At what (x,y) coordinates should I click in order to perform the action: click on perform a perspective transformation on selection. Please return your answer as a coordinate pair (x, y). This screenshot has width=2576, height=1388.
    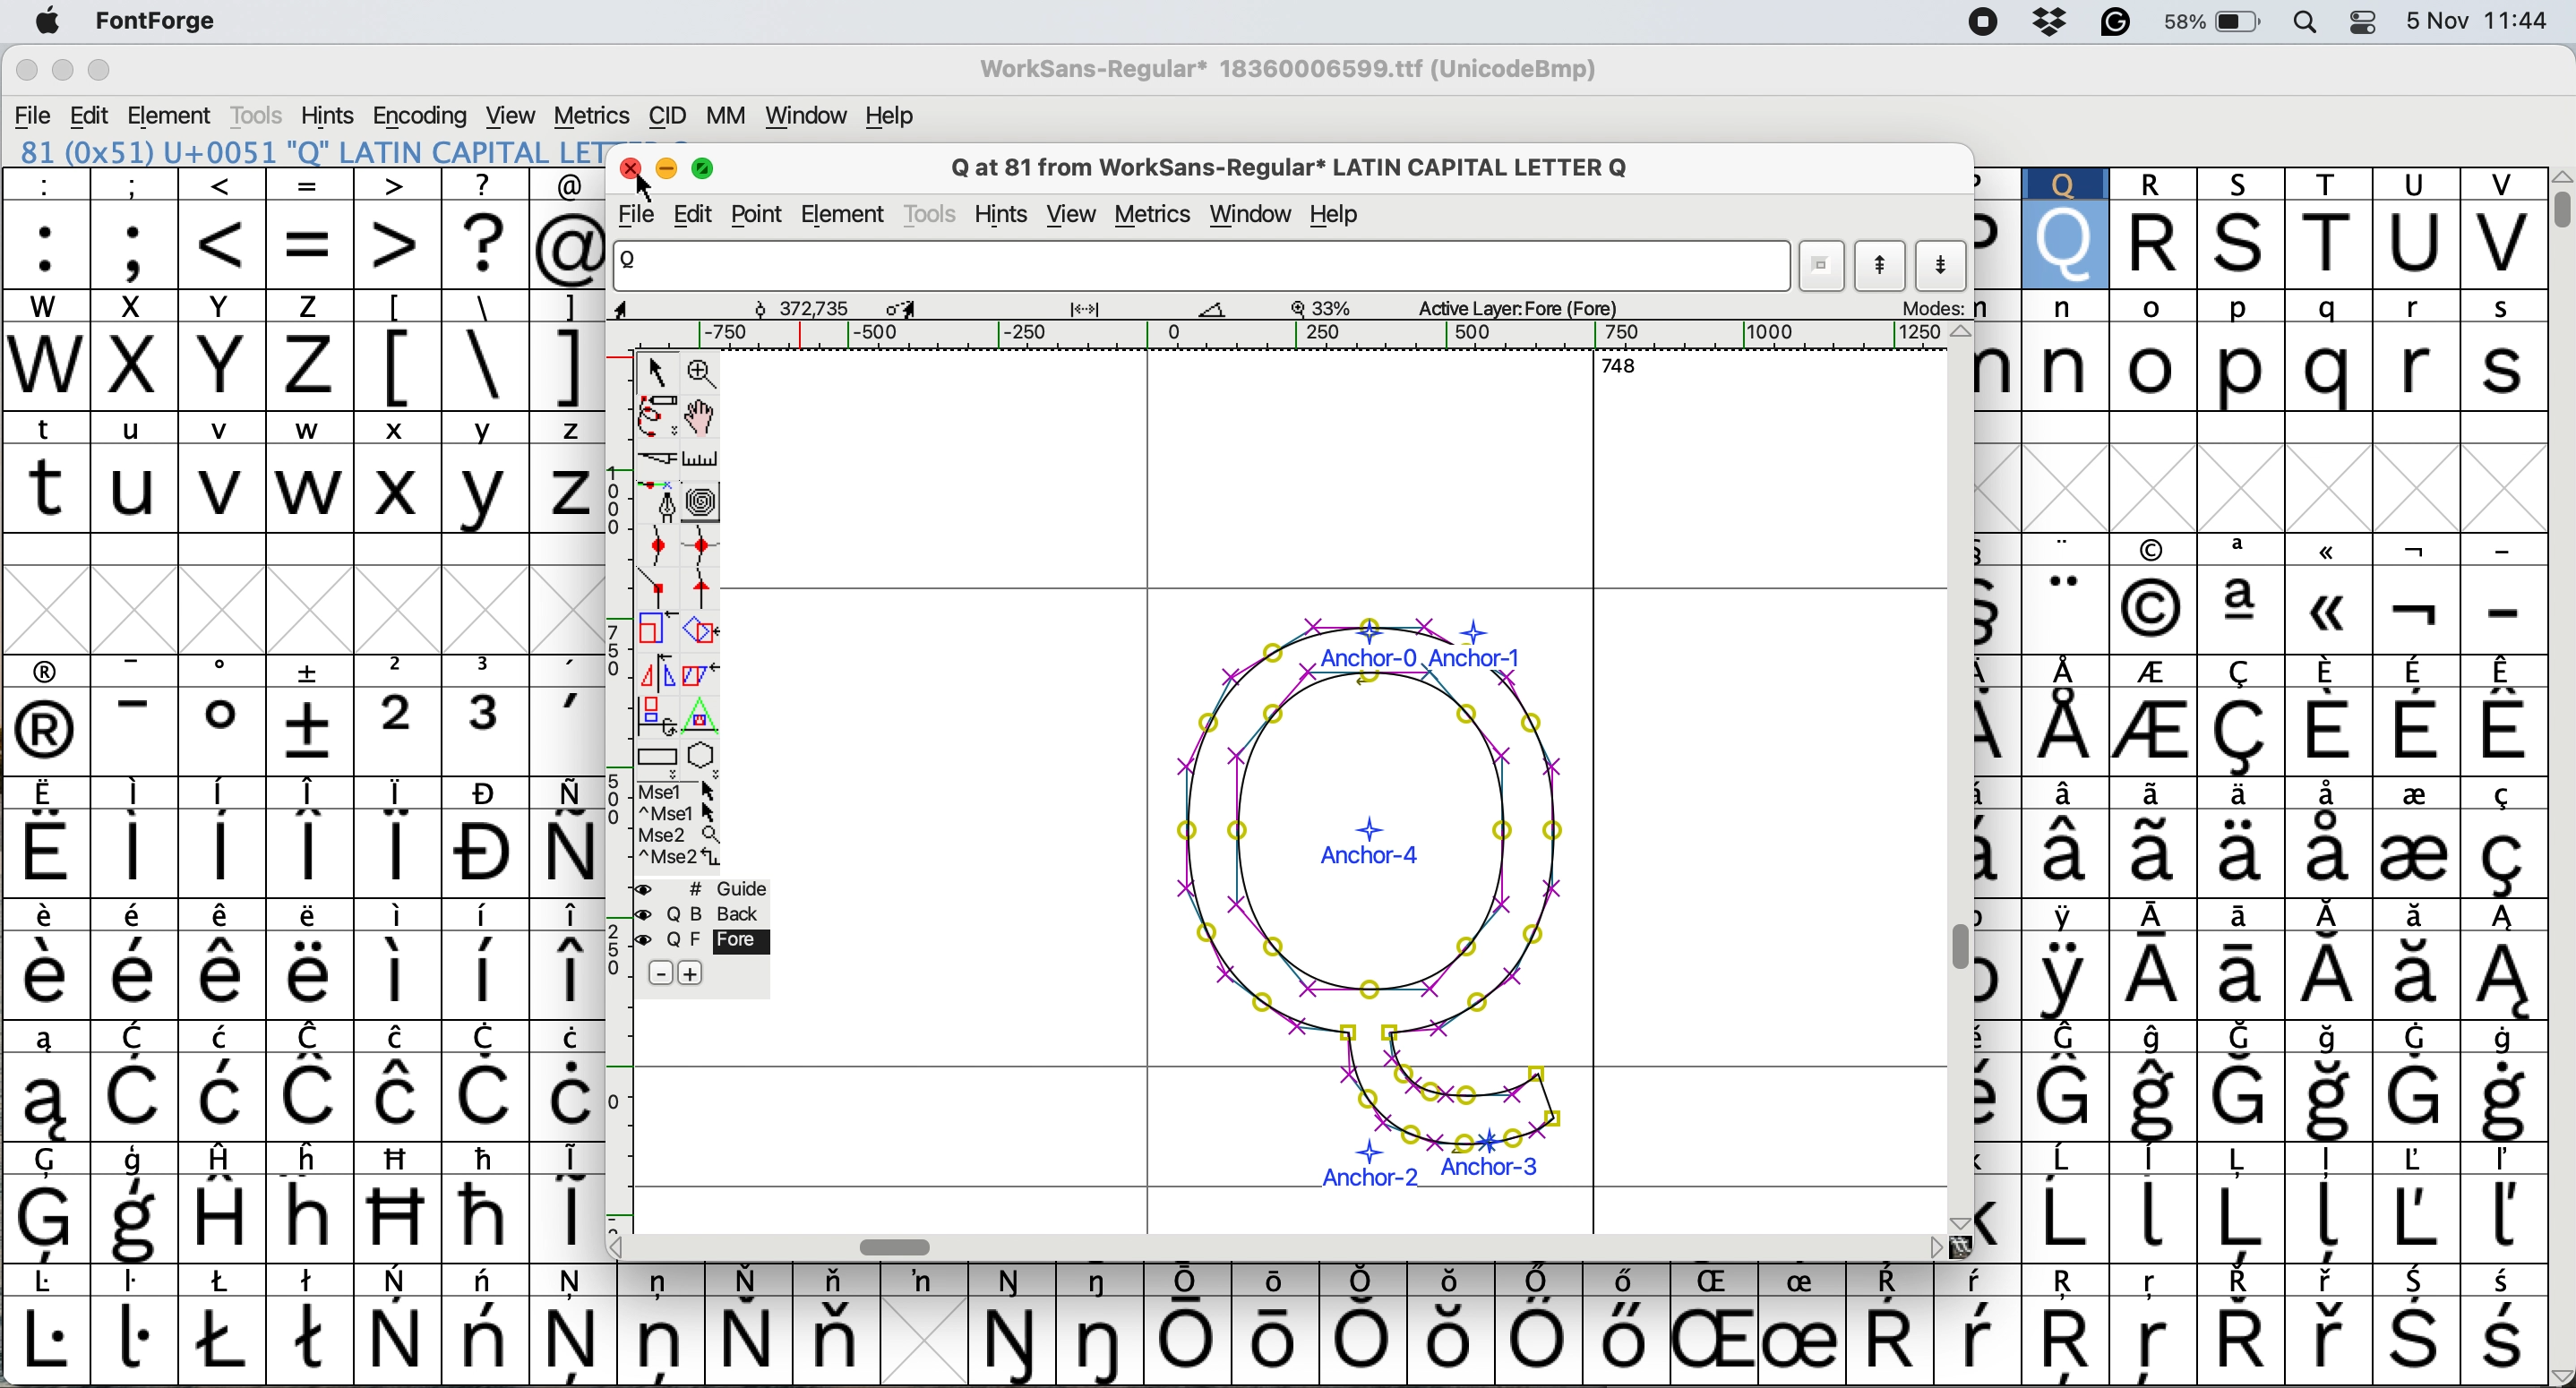
    Looking at the image, I should click on (706, 716).